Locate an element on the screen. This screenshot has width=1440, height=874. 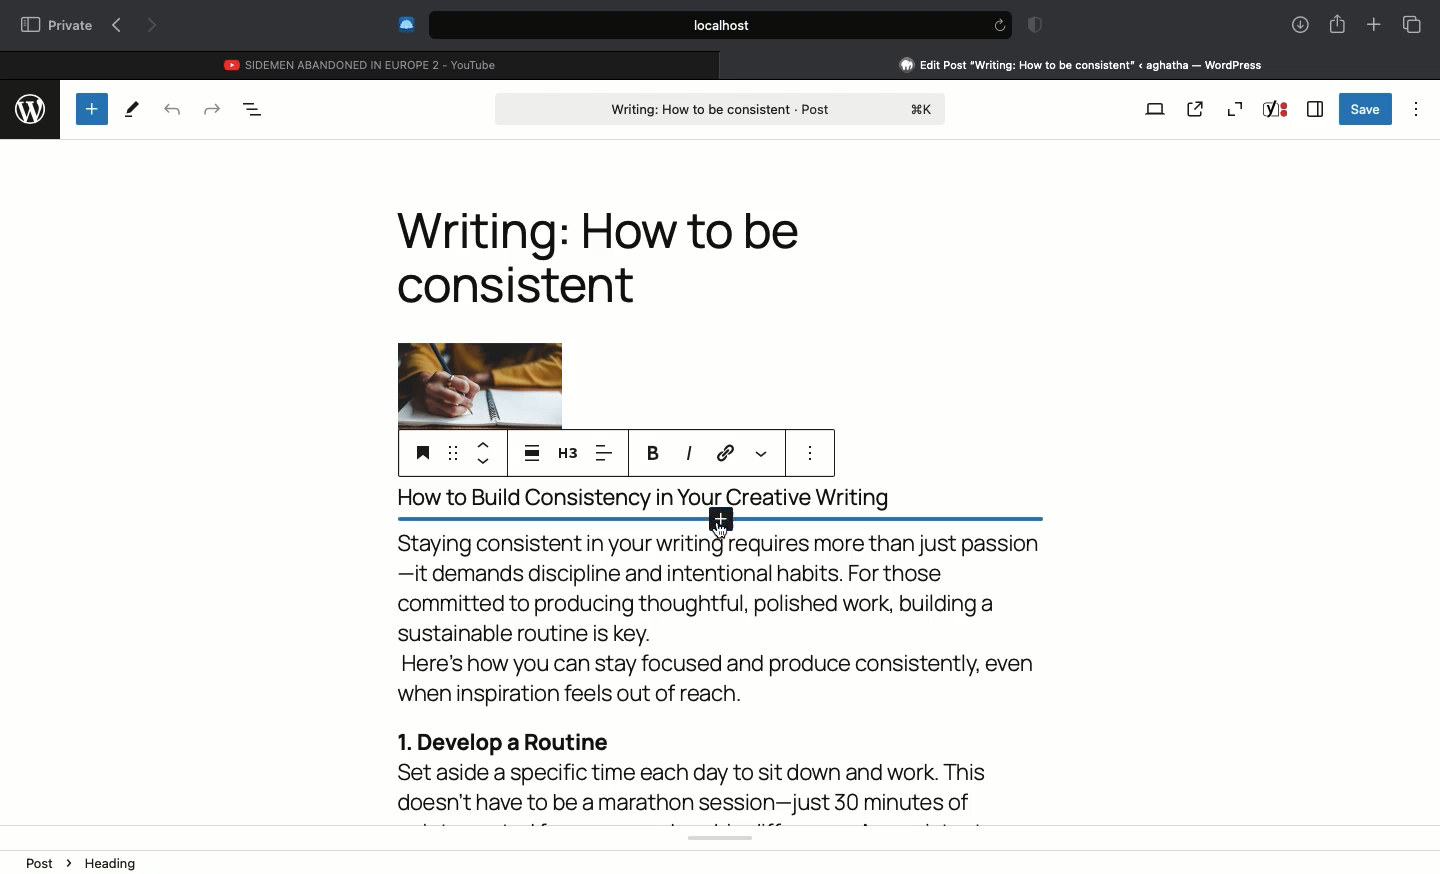
refresh is located at coordinates (998, 25).